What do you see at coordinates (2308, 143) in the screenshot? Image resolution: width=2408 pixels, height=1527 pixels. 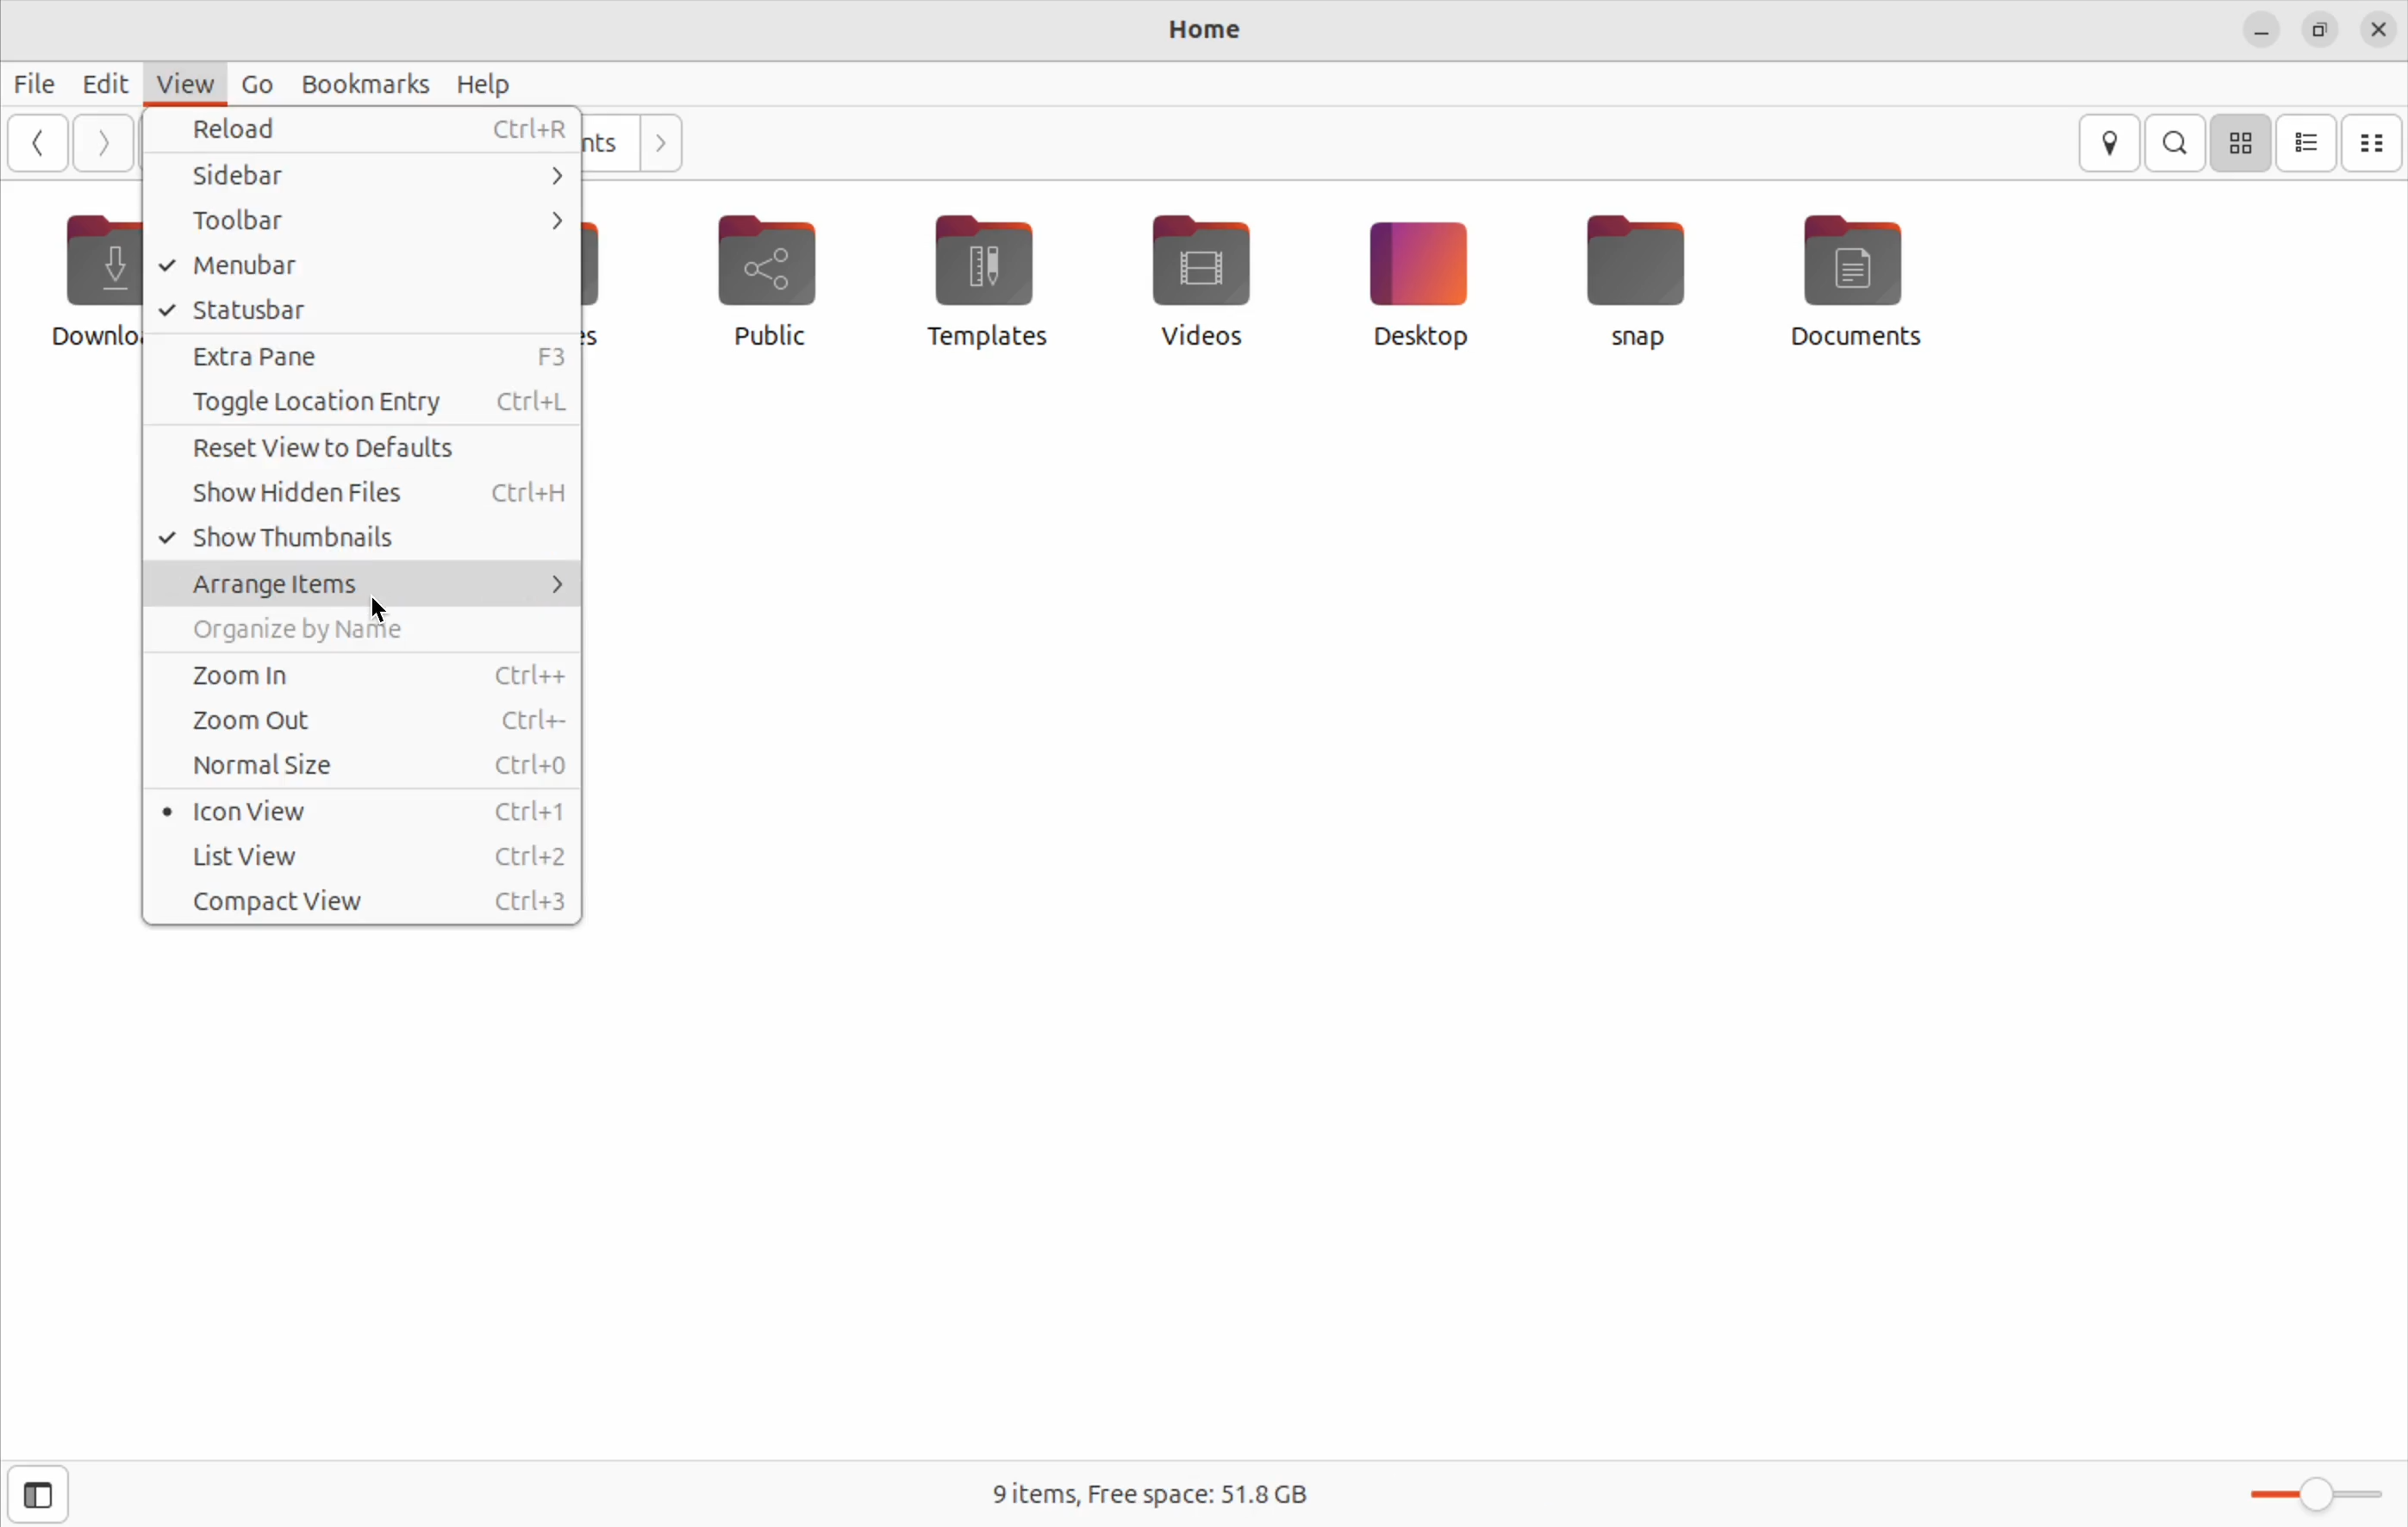 I see `icon view` at bounding box center [2308, 143].